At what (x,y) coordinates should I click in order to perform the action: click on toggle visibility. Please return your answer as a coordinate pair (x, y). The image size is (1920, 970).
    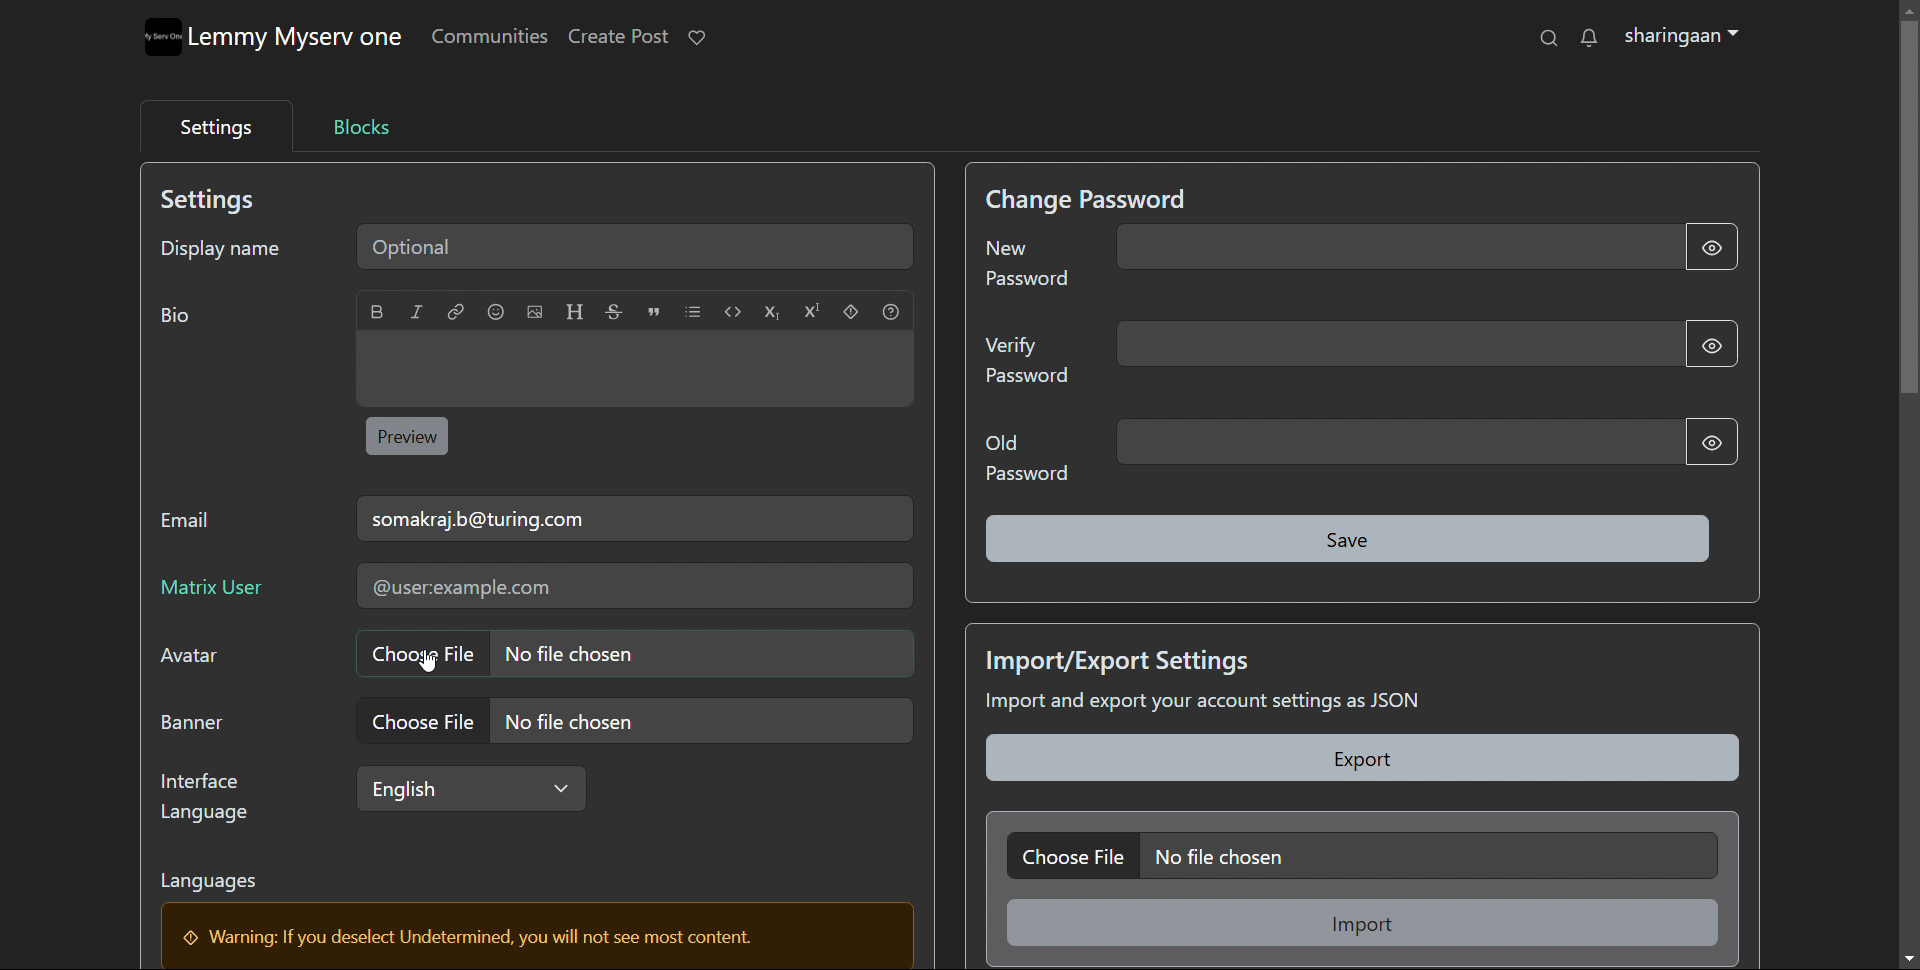
    Looking at the image, I should click on (1712, 247).